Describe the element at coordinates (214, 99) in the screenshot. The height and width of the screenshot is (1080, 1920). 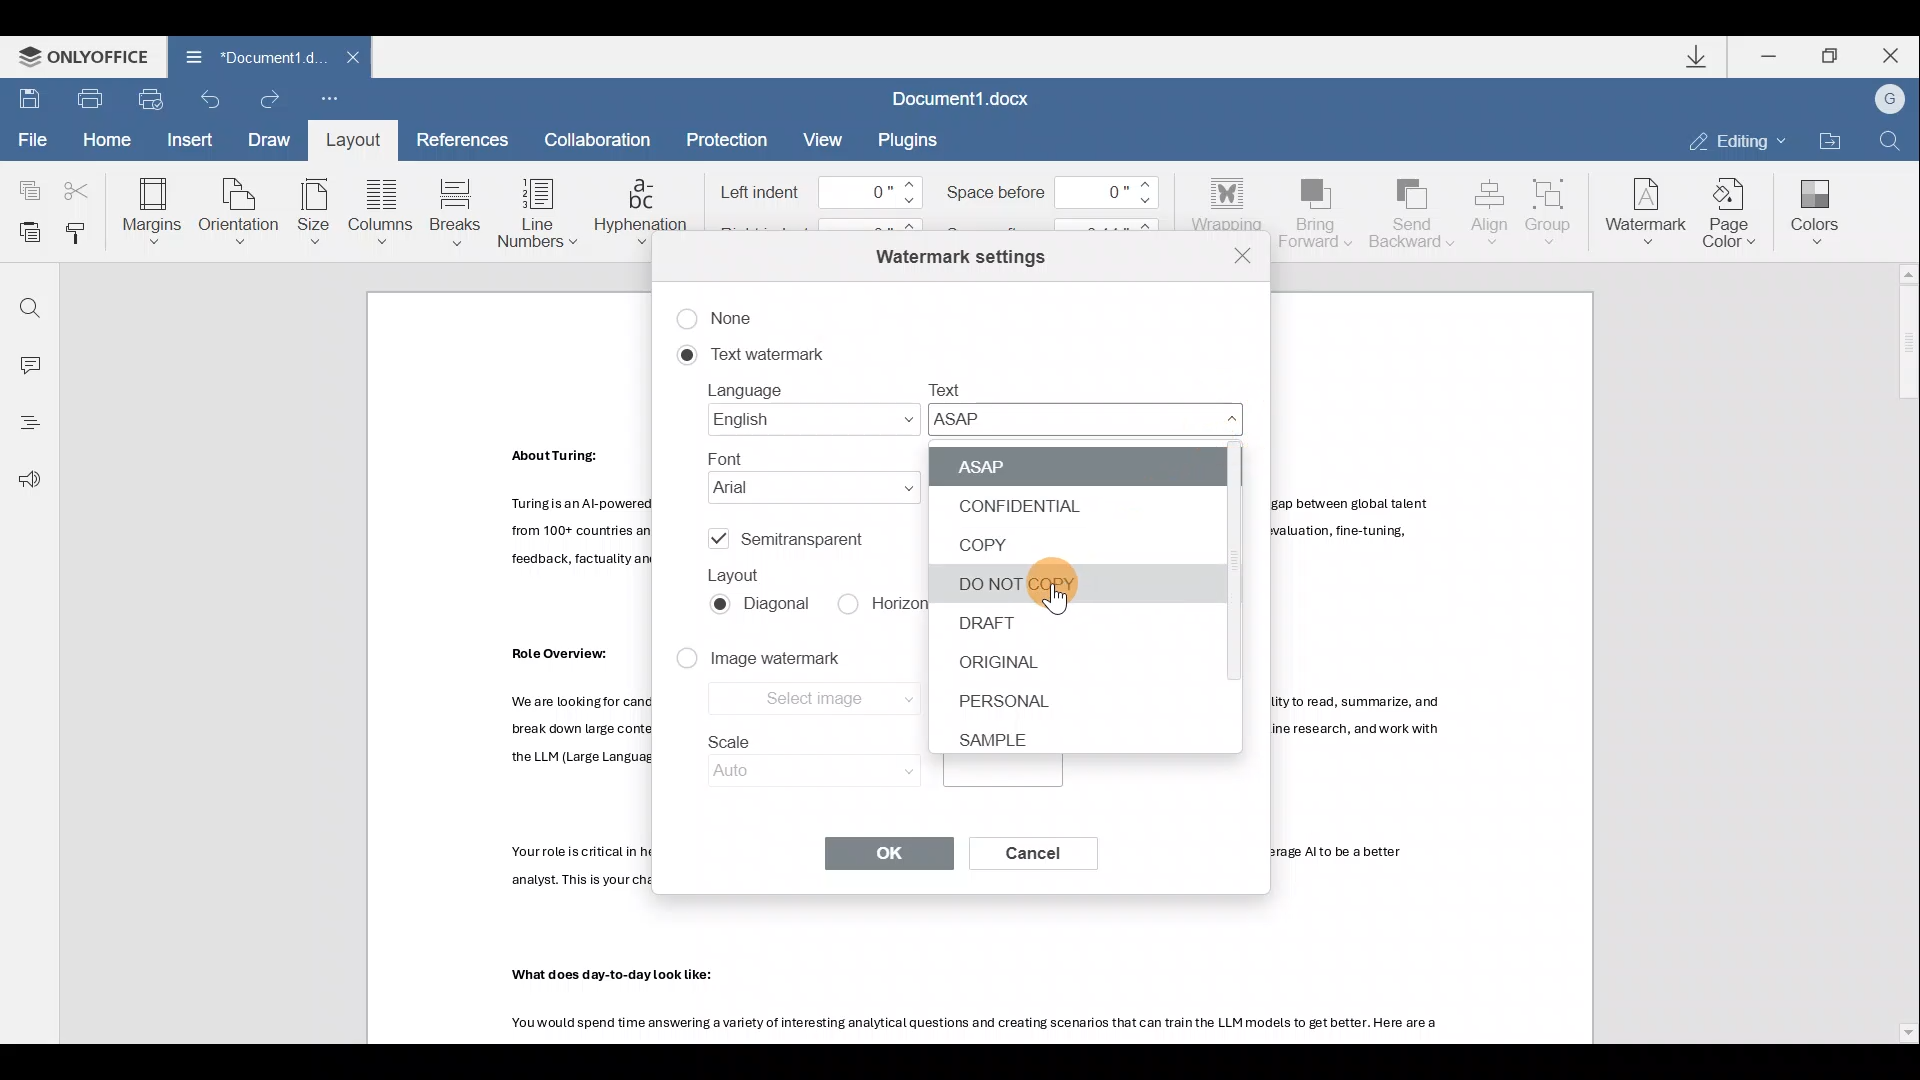
I see `Undo` at that location.